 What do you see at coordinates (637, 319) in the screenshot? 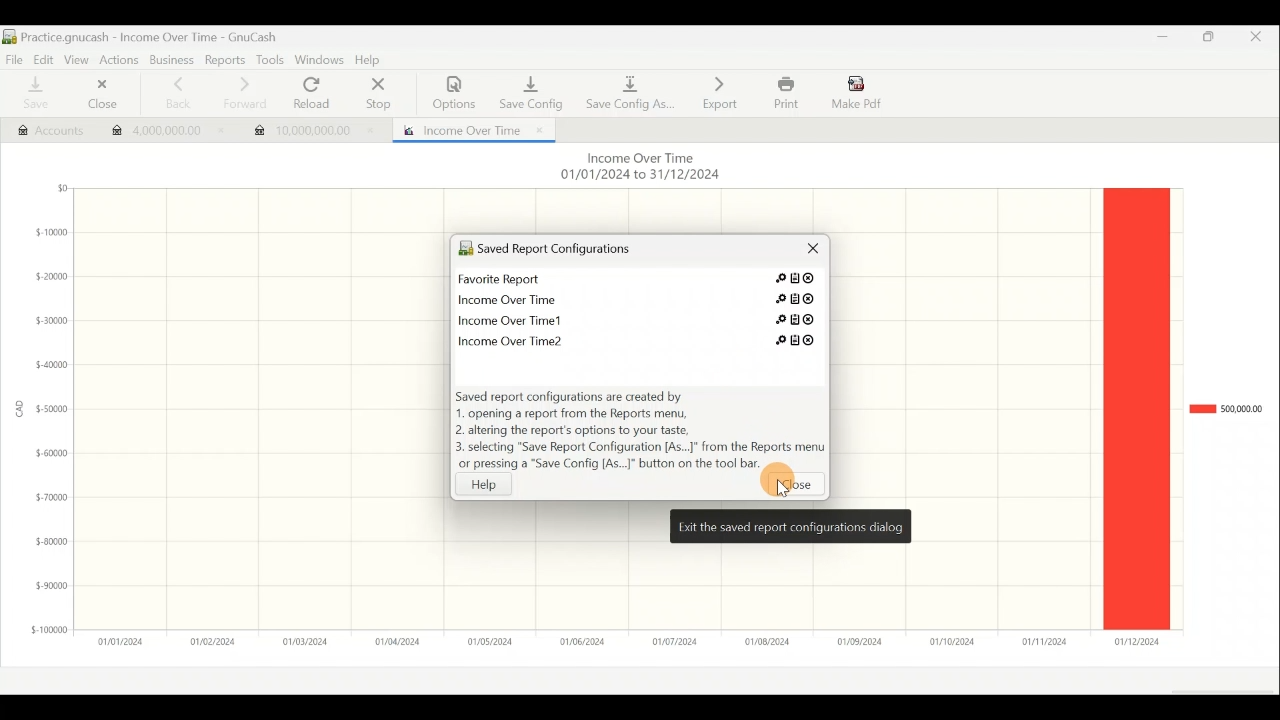
I see `Saved report 3` at bounding box center [637, 319].